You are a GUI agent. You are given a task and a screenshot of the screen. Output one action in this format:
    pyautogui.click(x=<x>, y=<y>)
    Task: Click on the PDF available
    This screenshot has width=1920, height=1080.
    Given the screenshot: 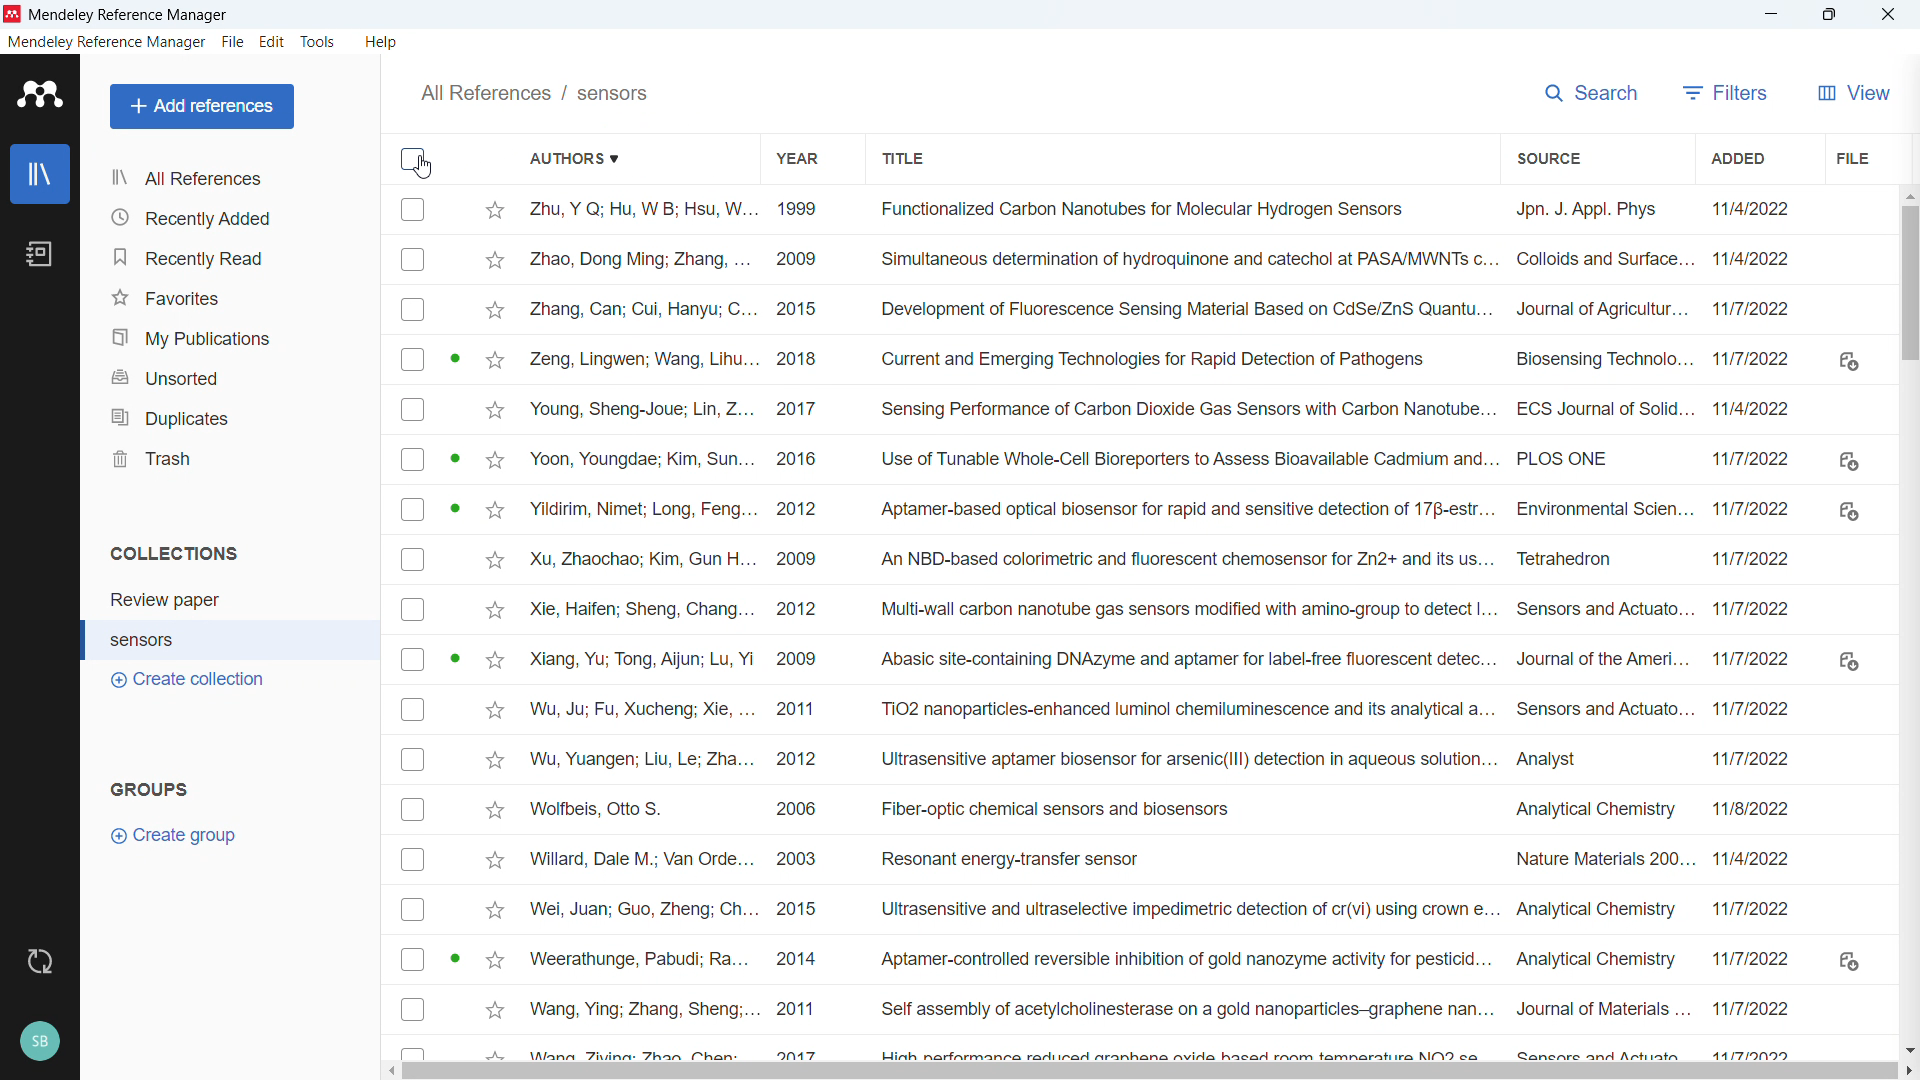 What is the action you would take?
    pyautogui.click(x=458, y=358)
    